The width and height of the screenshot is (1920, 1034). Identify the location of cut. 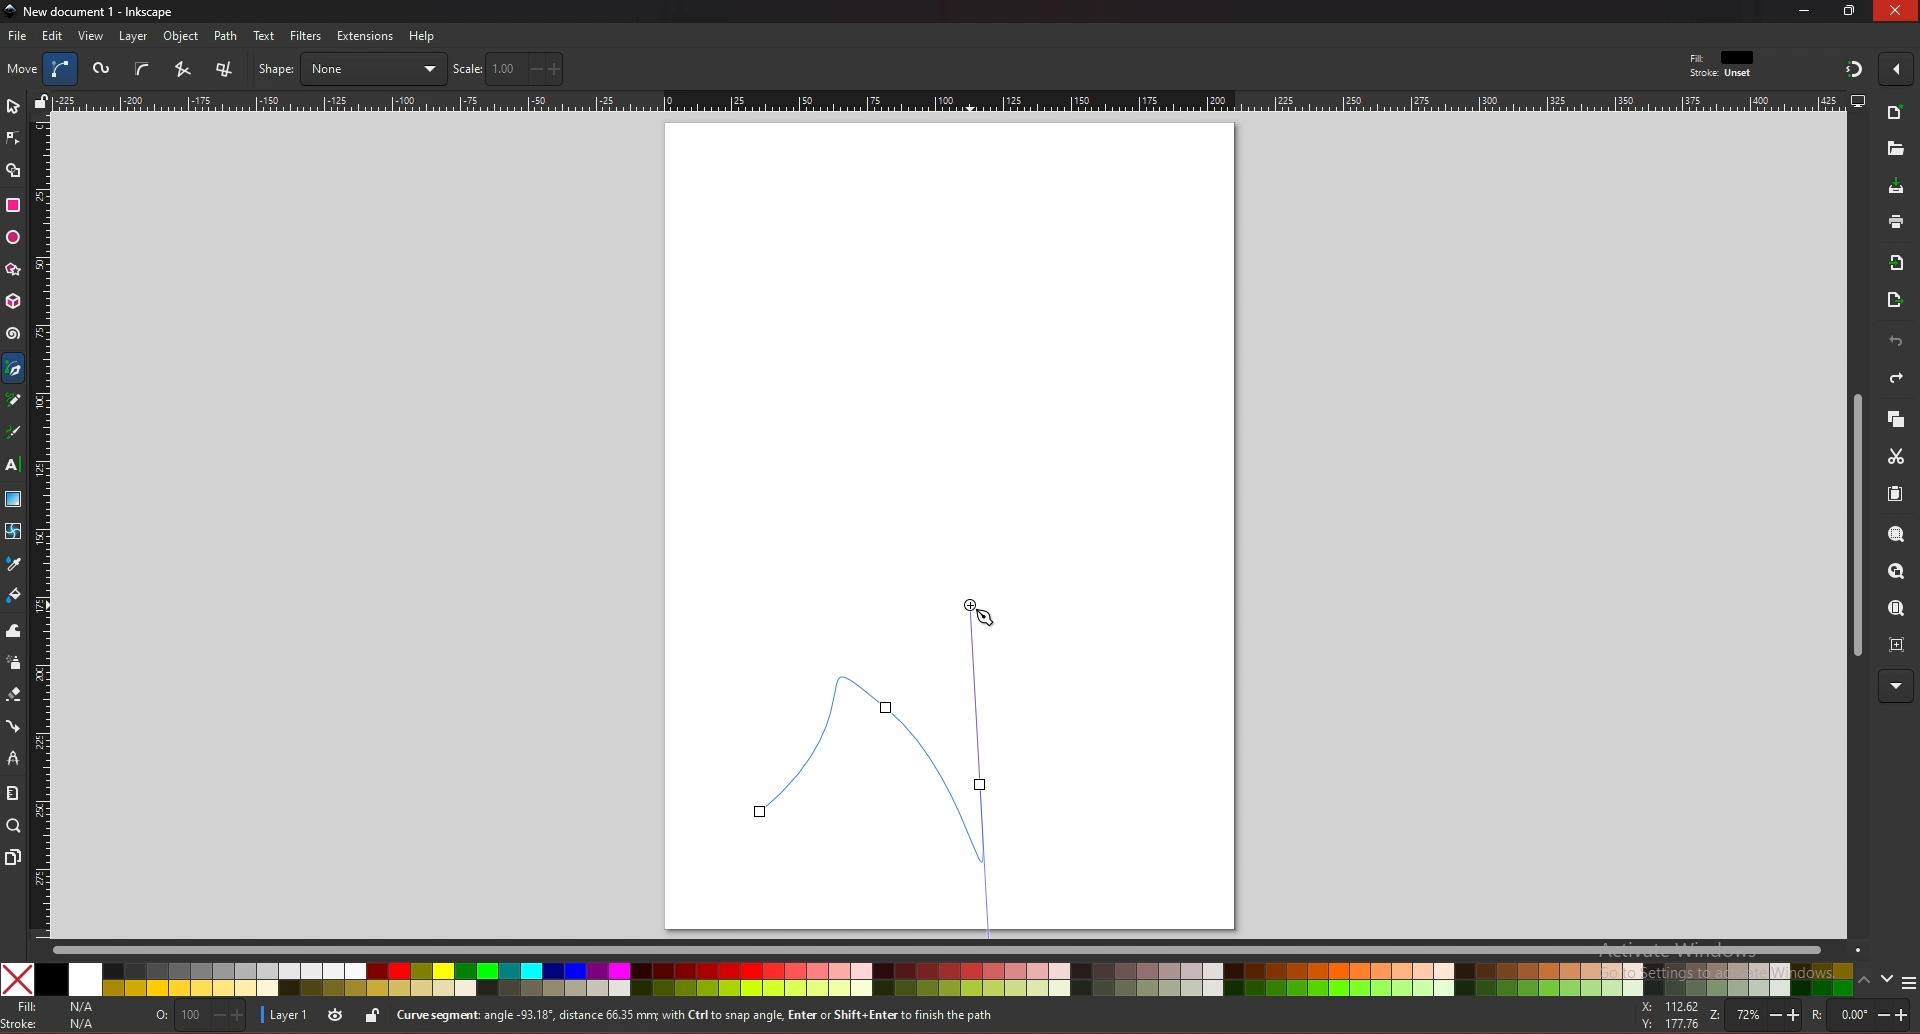
(1896, 457).